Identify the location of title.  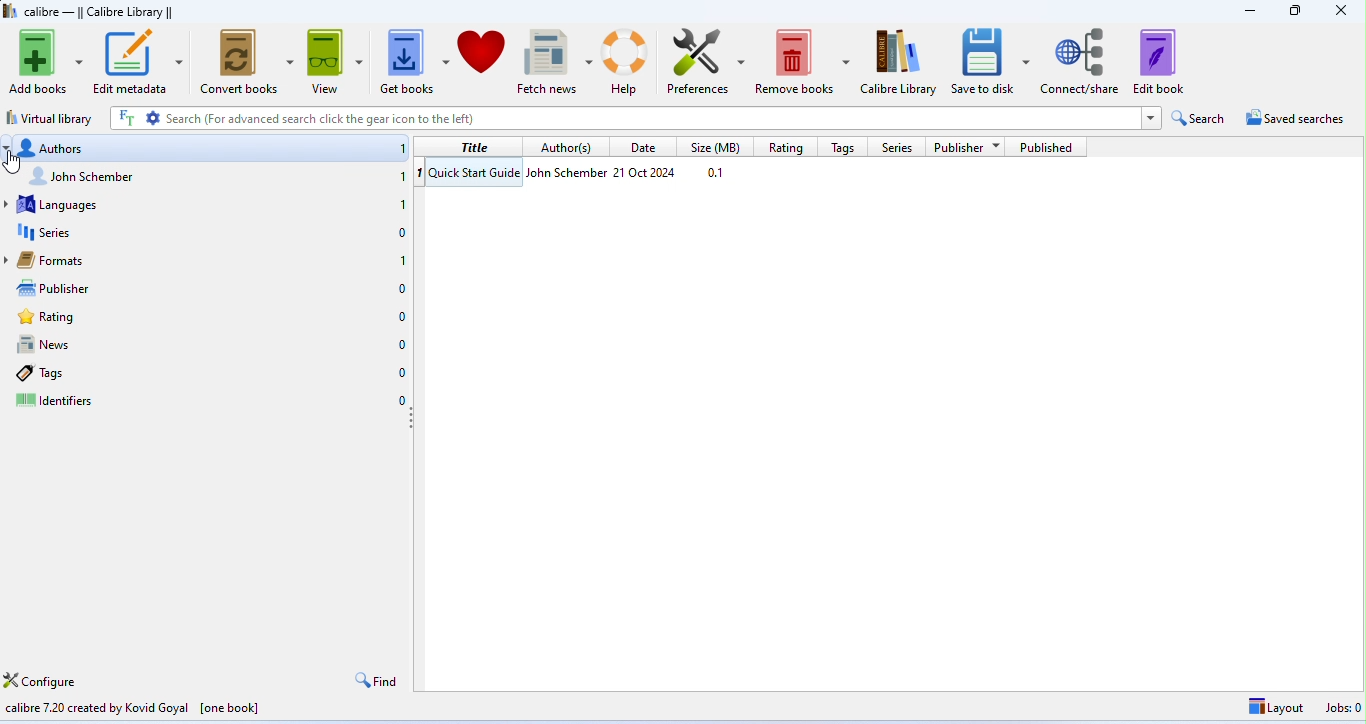
(476, 148).